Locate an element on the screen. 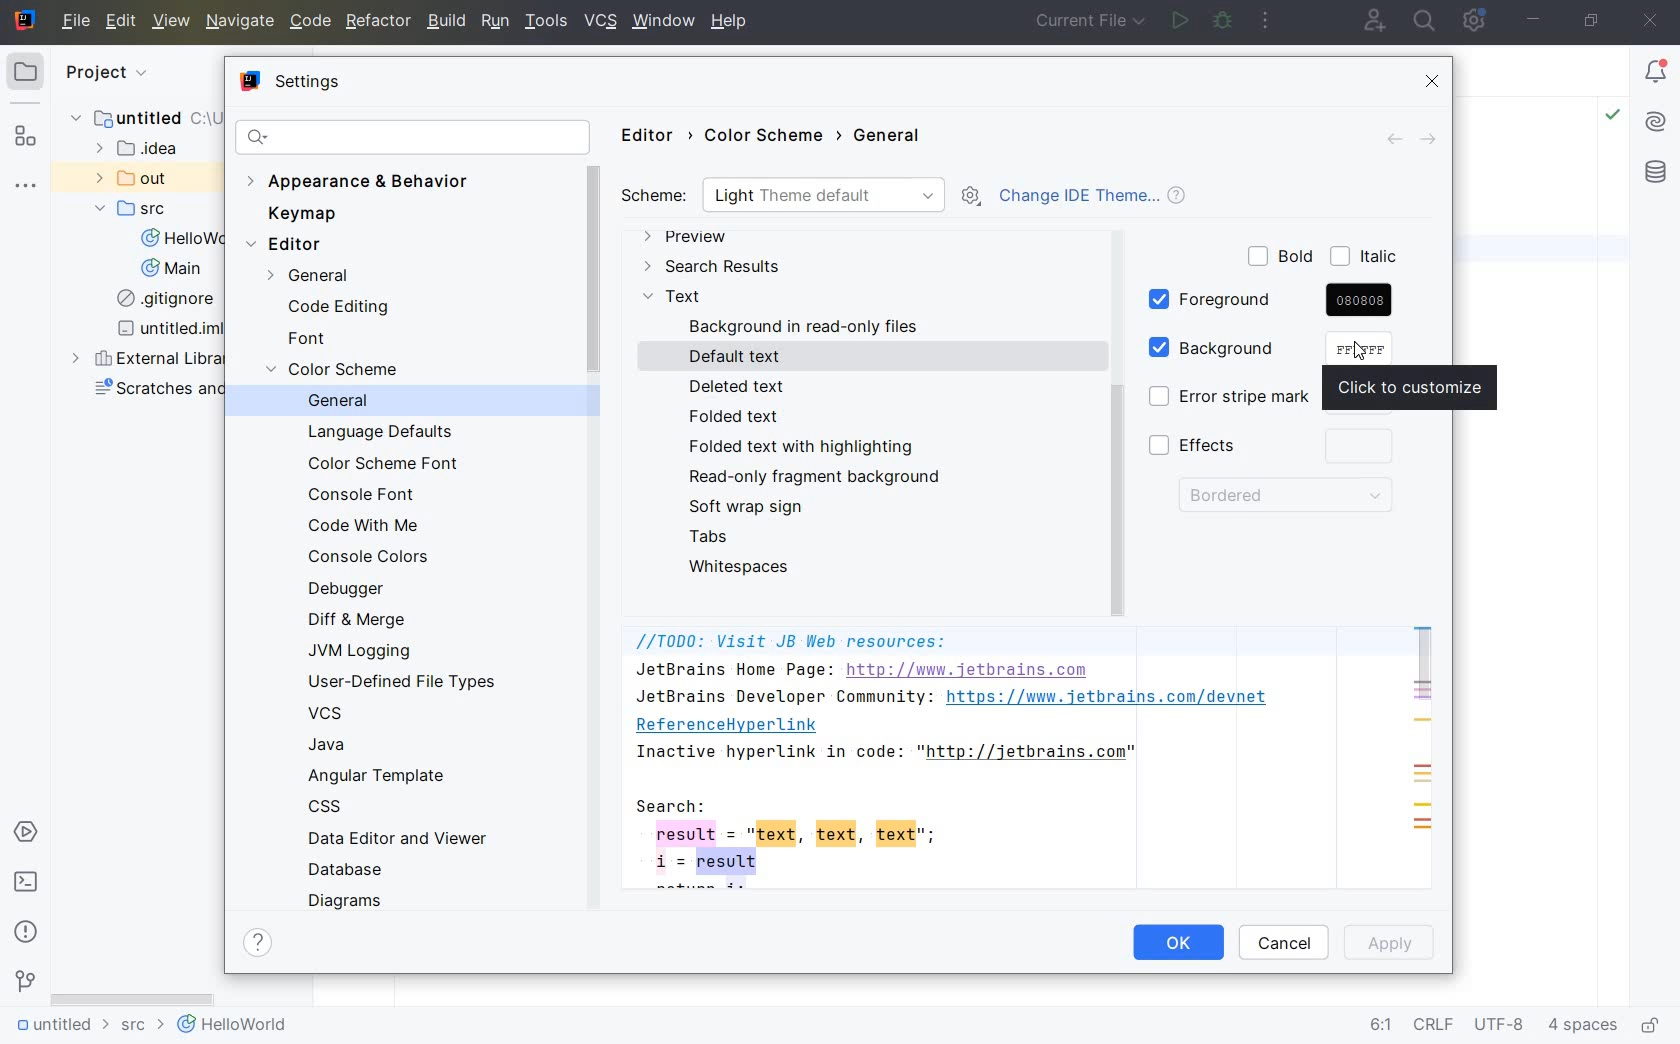  GENERAL is located at coordinates (351, 402).